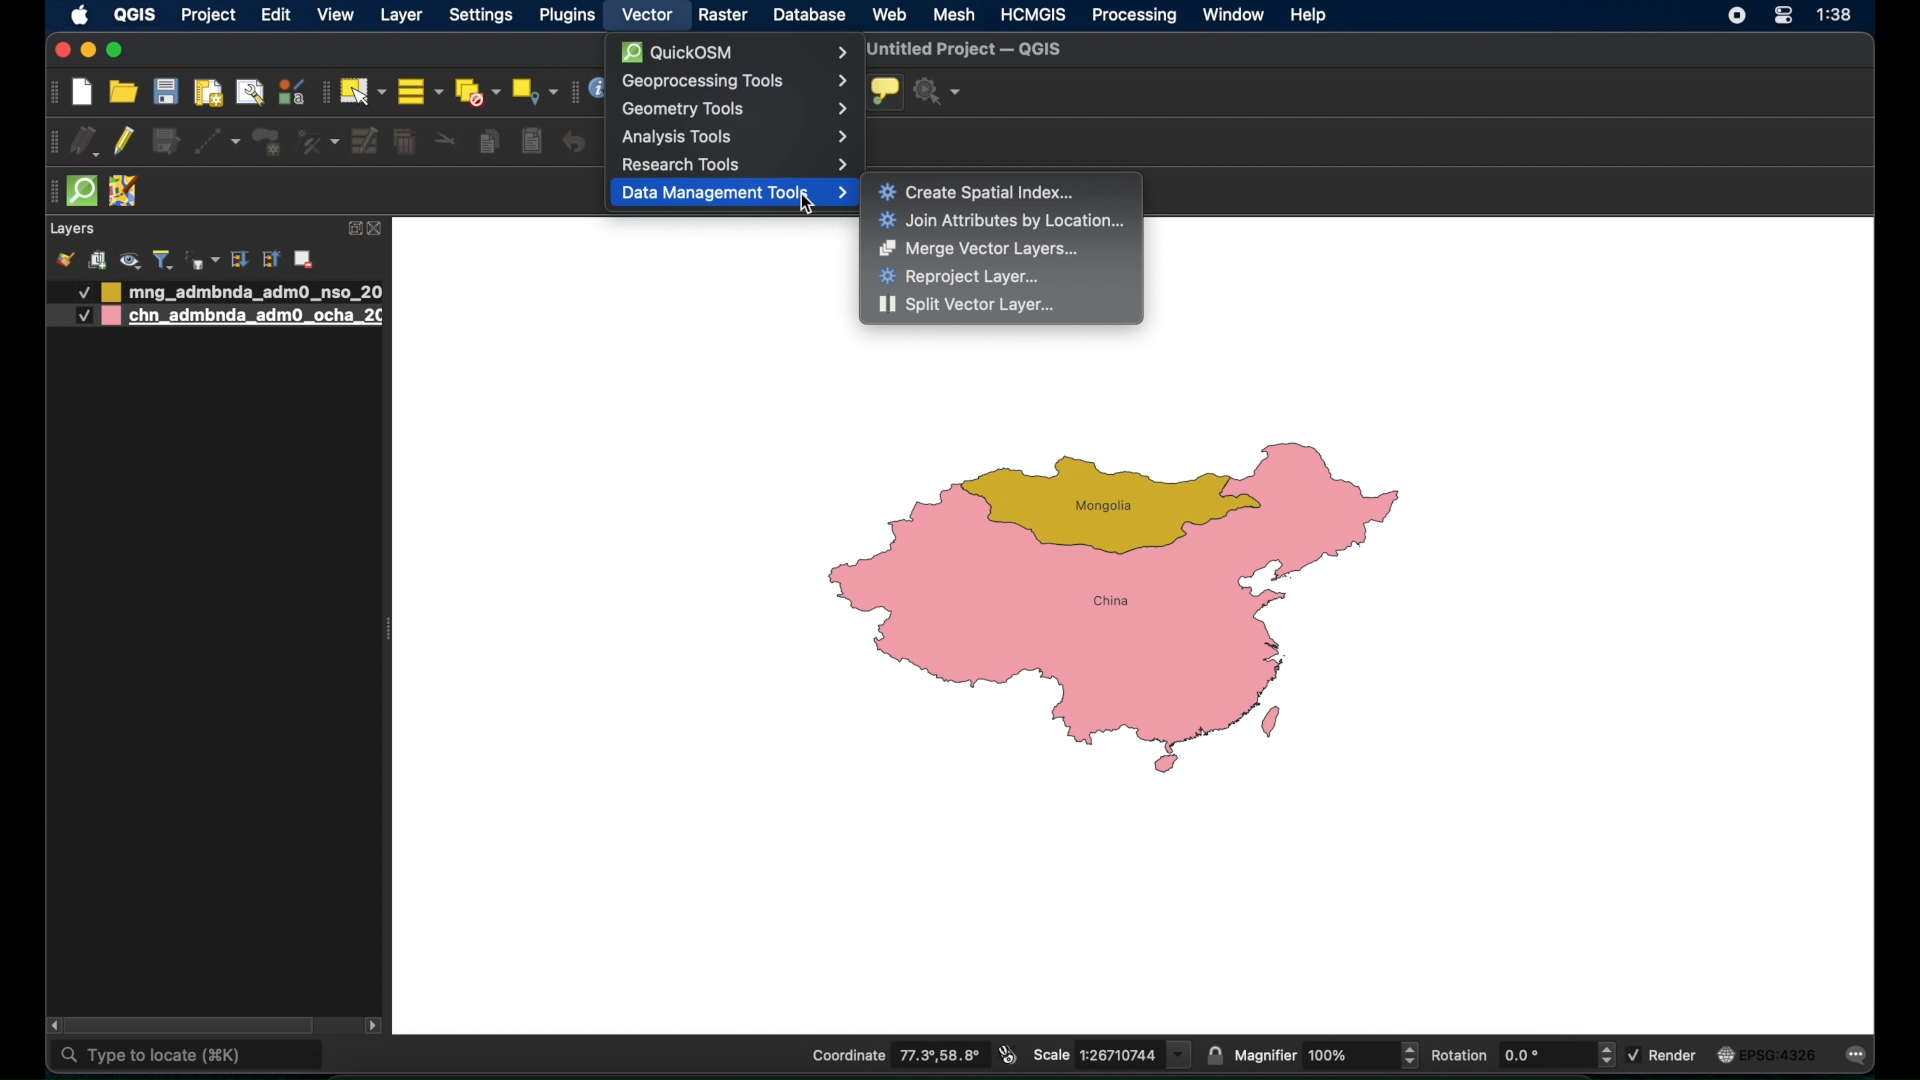  What do you see at coordinates (491, 145) in the screenshot?
I see `copy features` at bounding box center [491, 145].